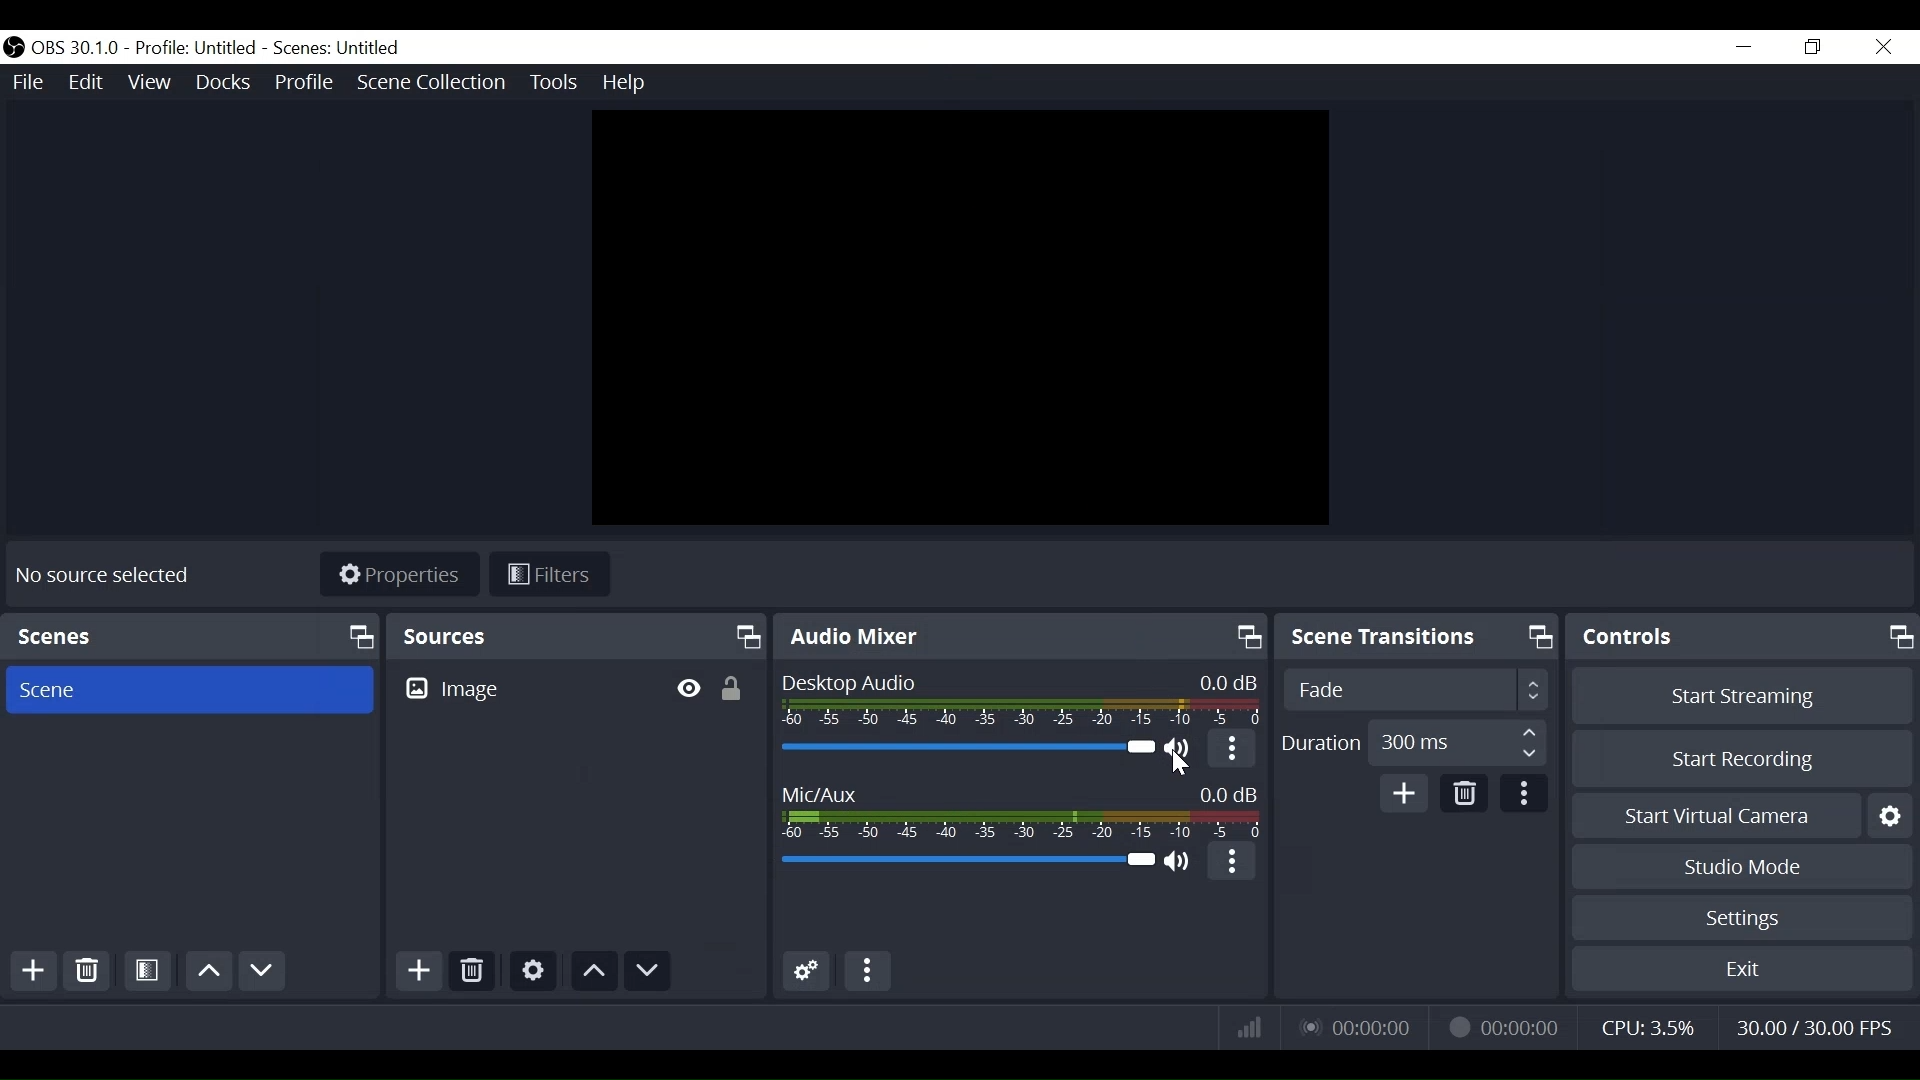 This screenshot has height=1080, width=1920. I want to click on Filter, so click(554, 575).